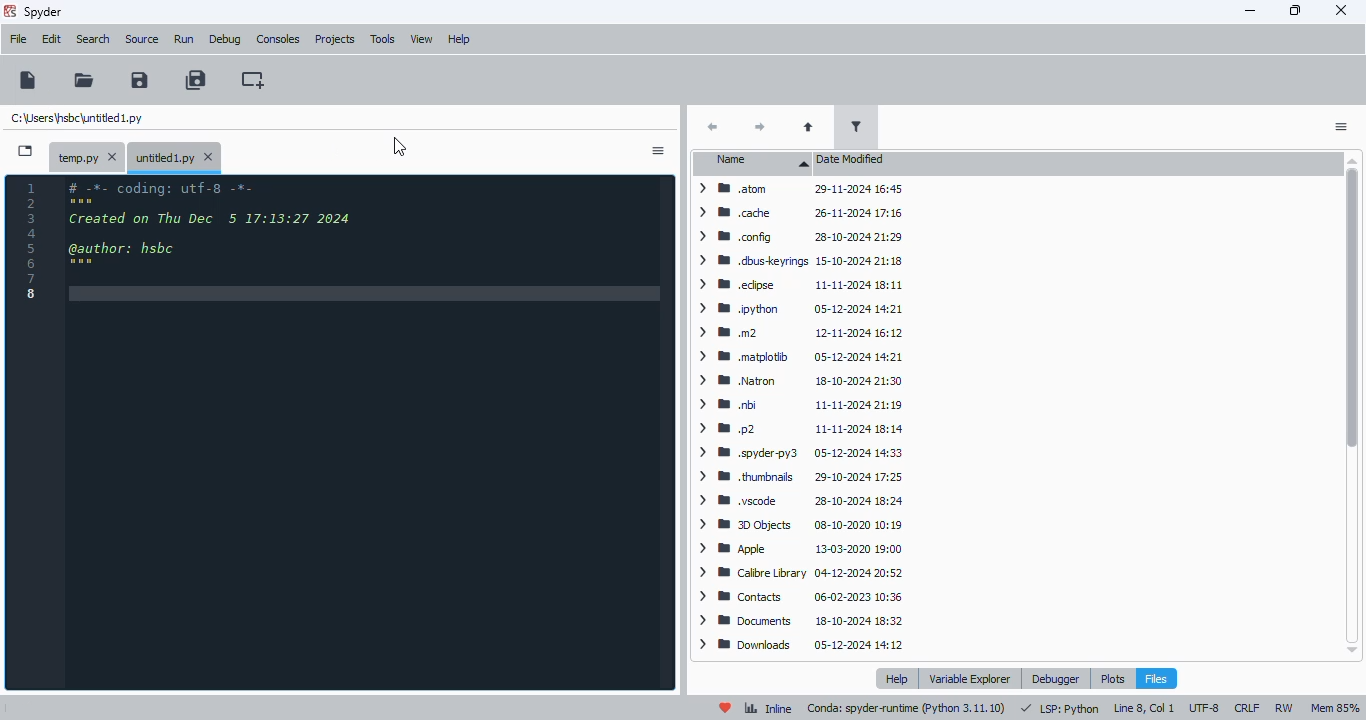  I want to click on help spyder!, so click(726, 707).